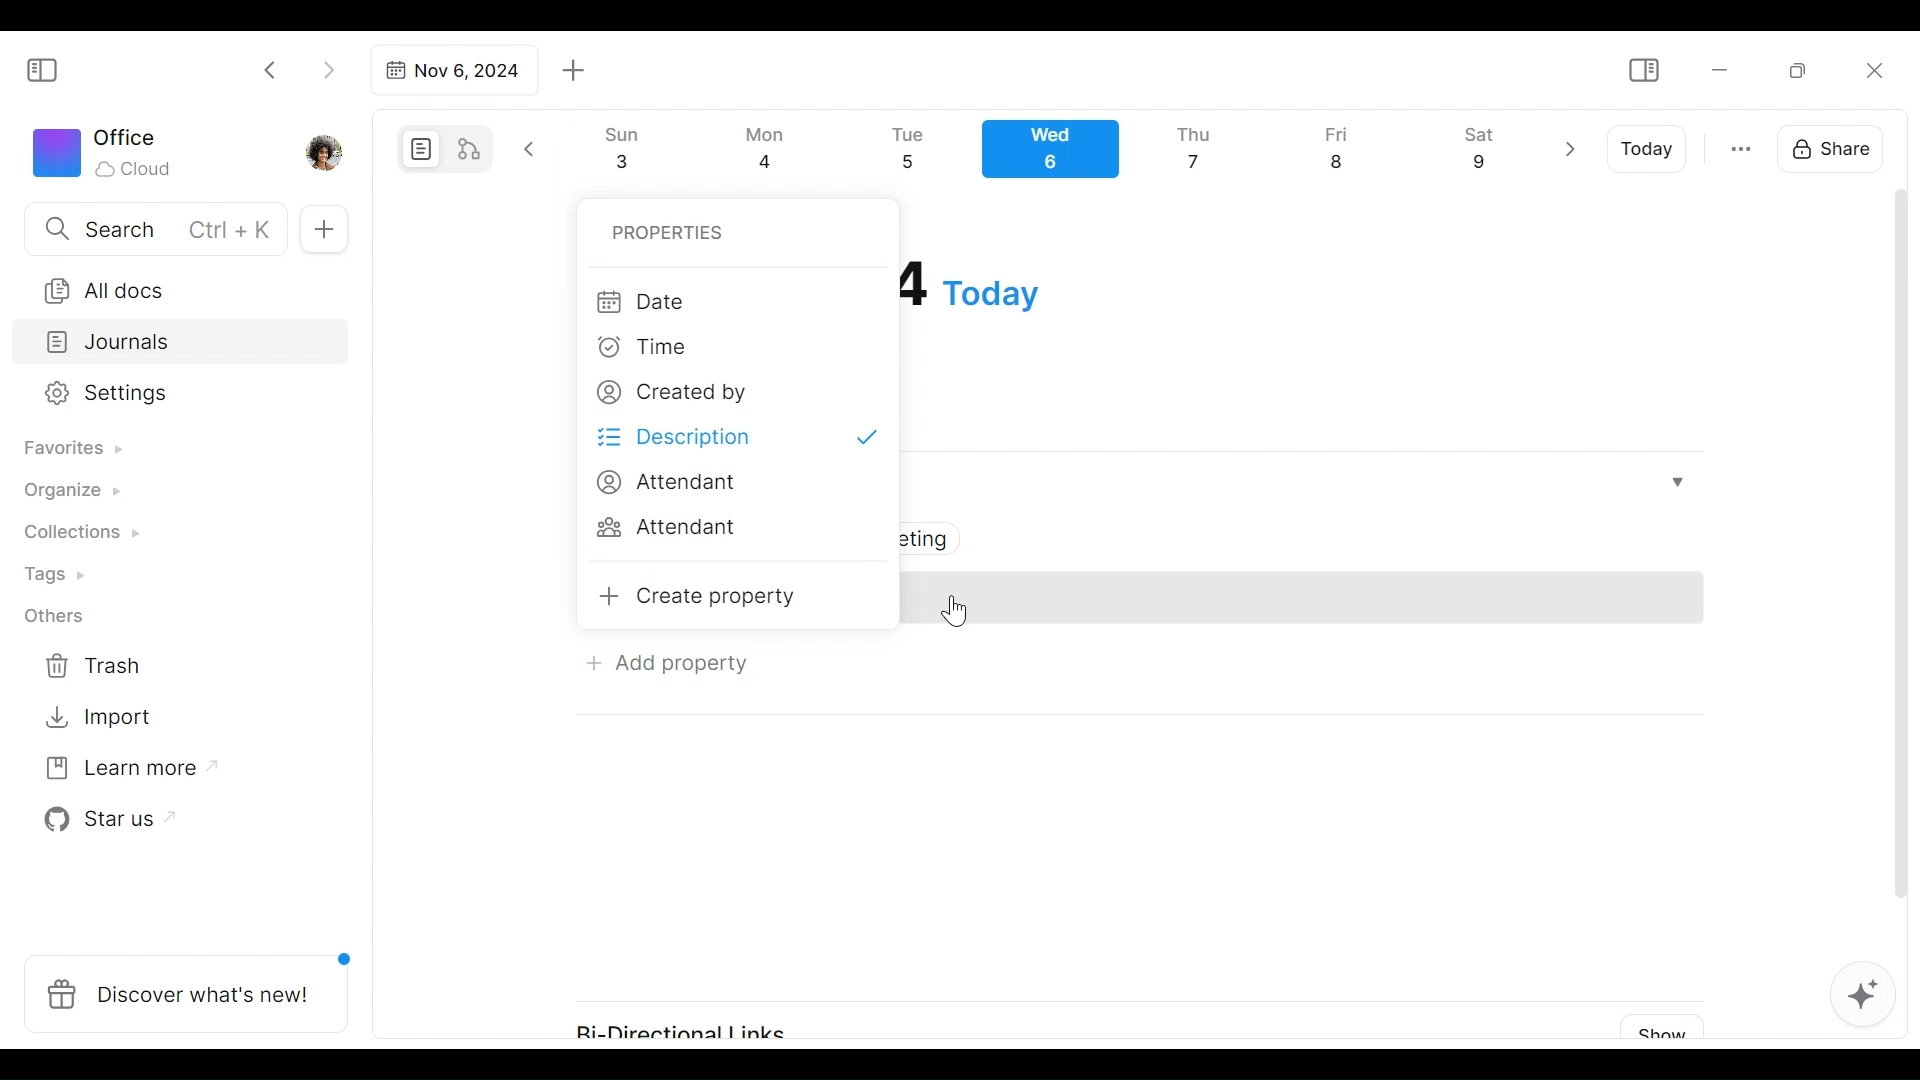 The width and height of the screenshot is (1920, 1080). I want to click on Organize, so click(70, 492).